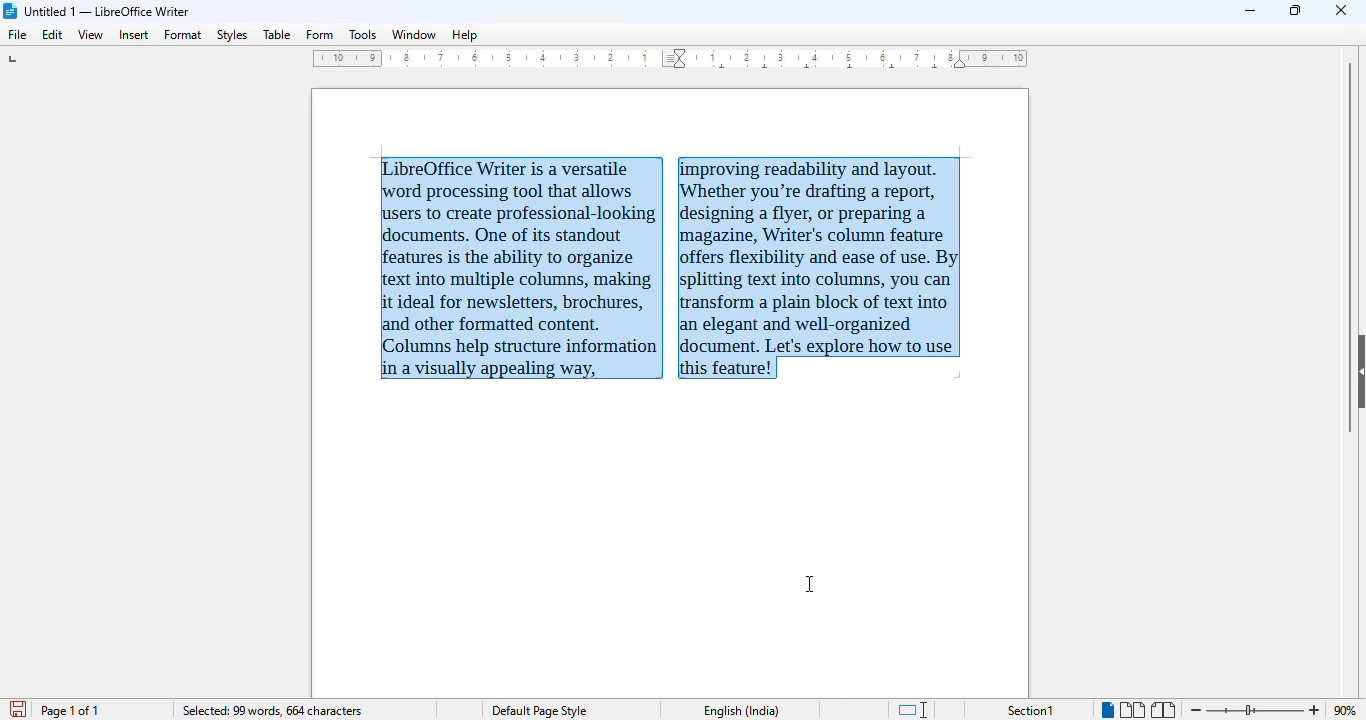  Describe the element at coordinates (232, 35) in the screenshot. I see `styles` at that location.